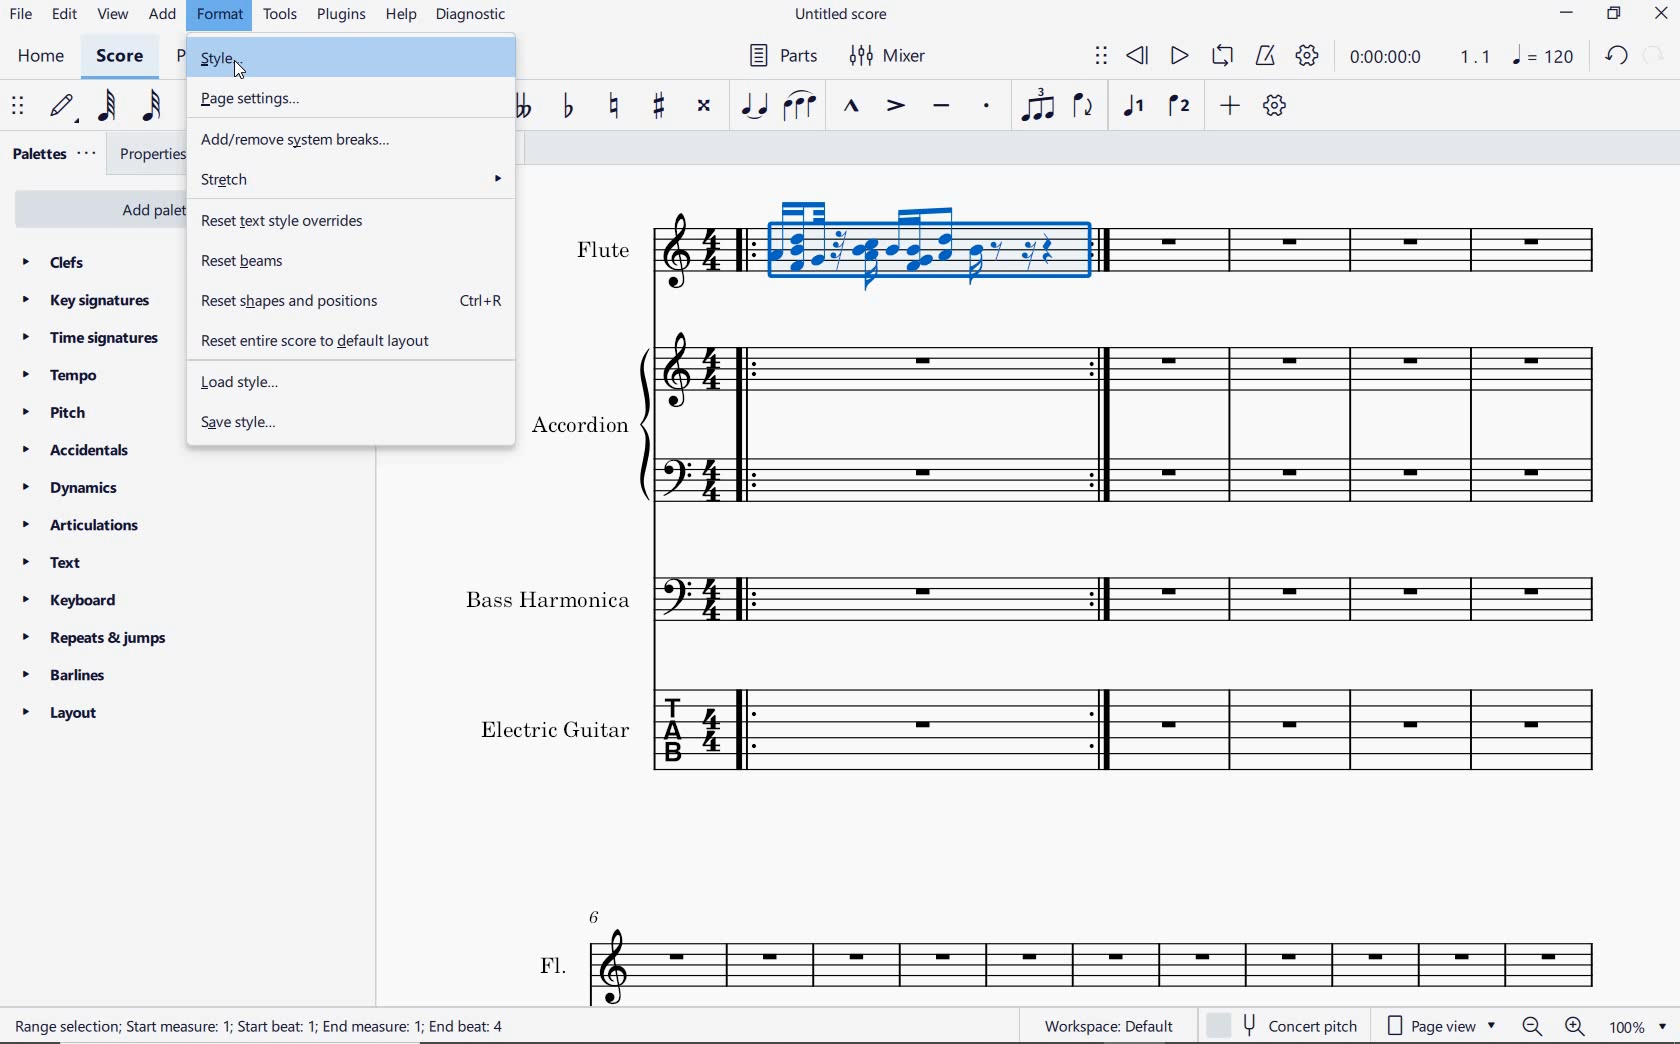 The height and width of the screenshot is (1044, 1680). What do you see at coordinates (1655, 56) in the screenshot?
I see `REDO` at bounding box center [1655, 56].